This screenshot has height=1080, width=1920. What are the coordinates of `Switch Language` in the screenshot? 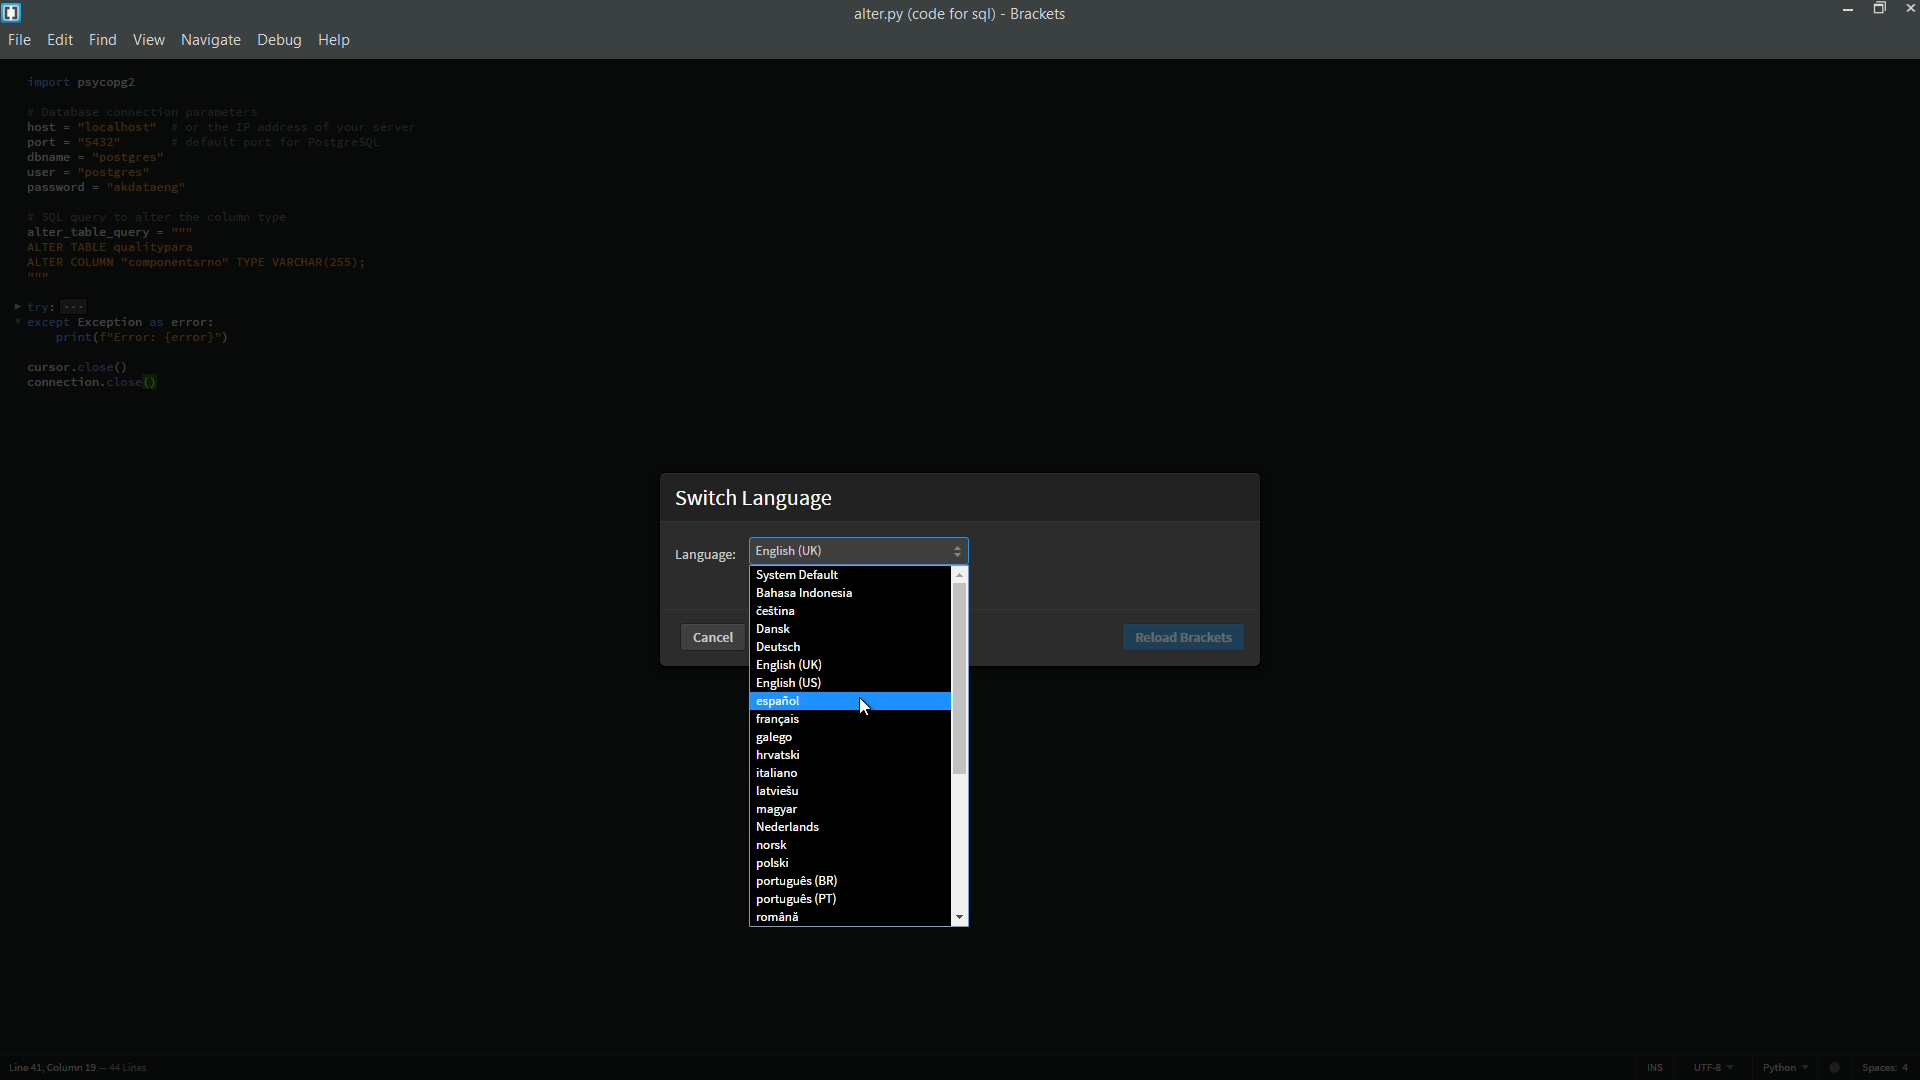 It's located at (759, 500).